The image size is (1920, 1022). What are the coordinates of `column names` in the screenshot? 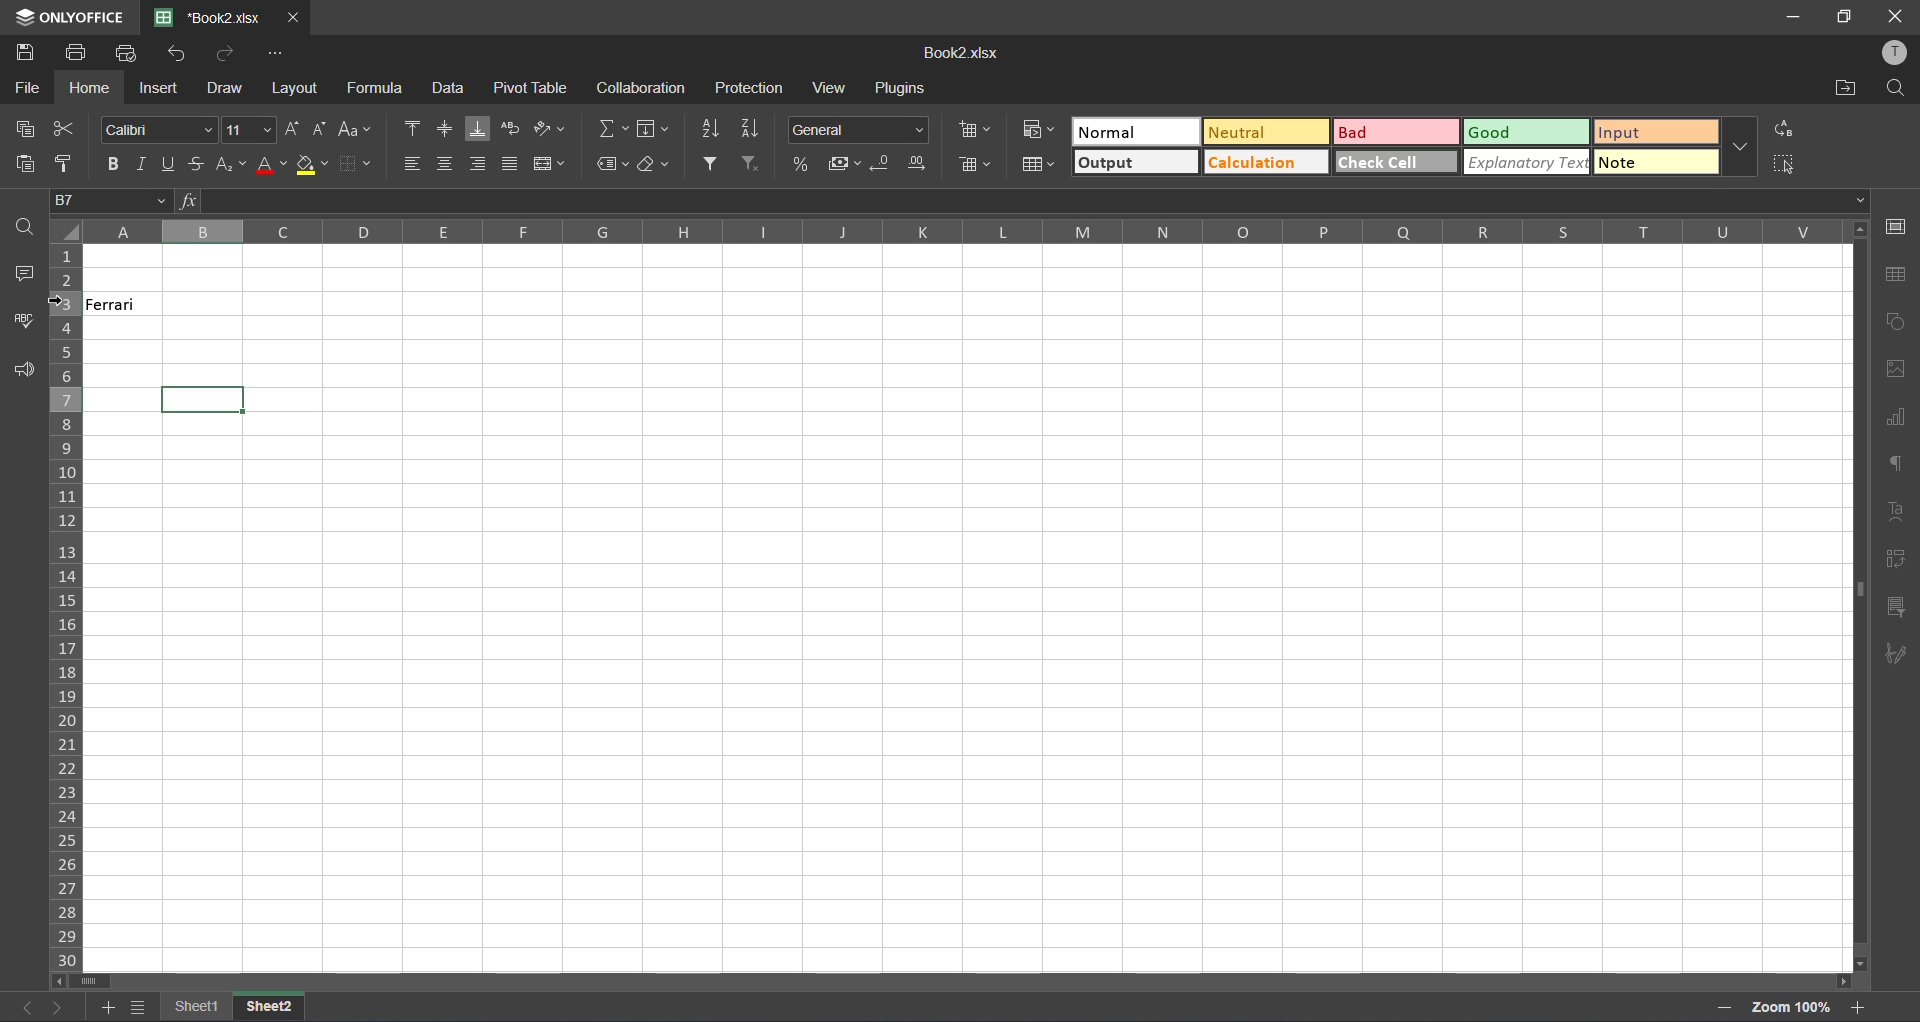 It's located at (960, 231).